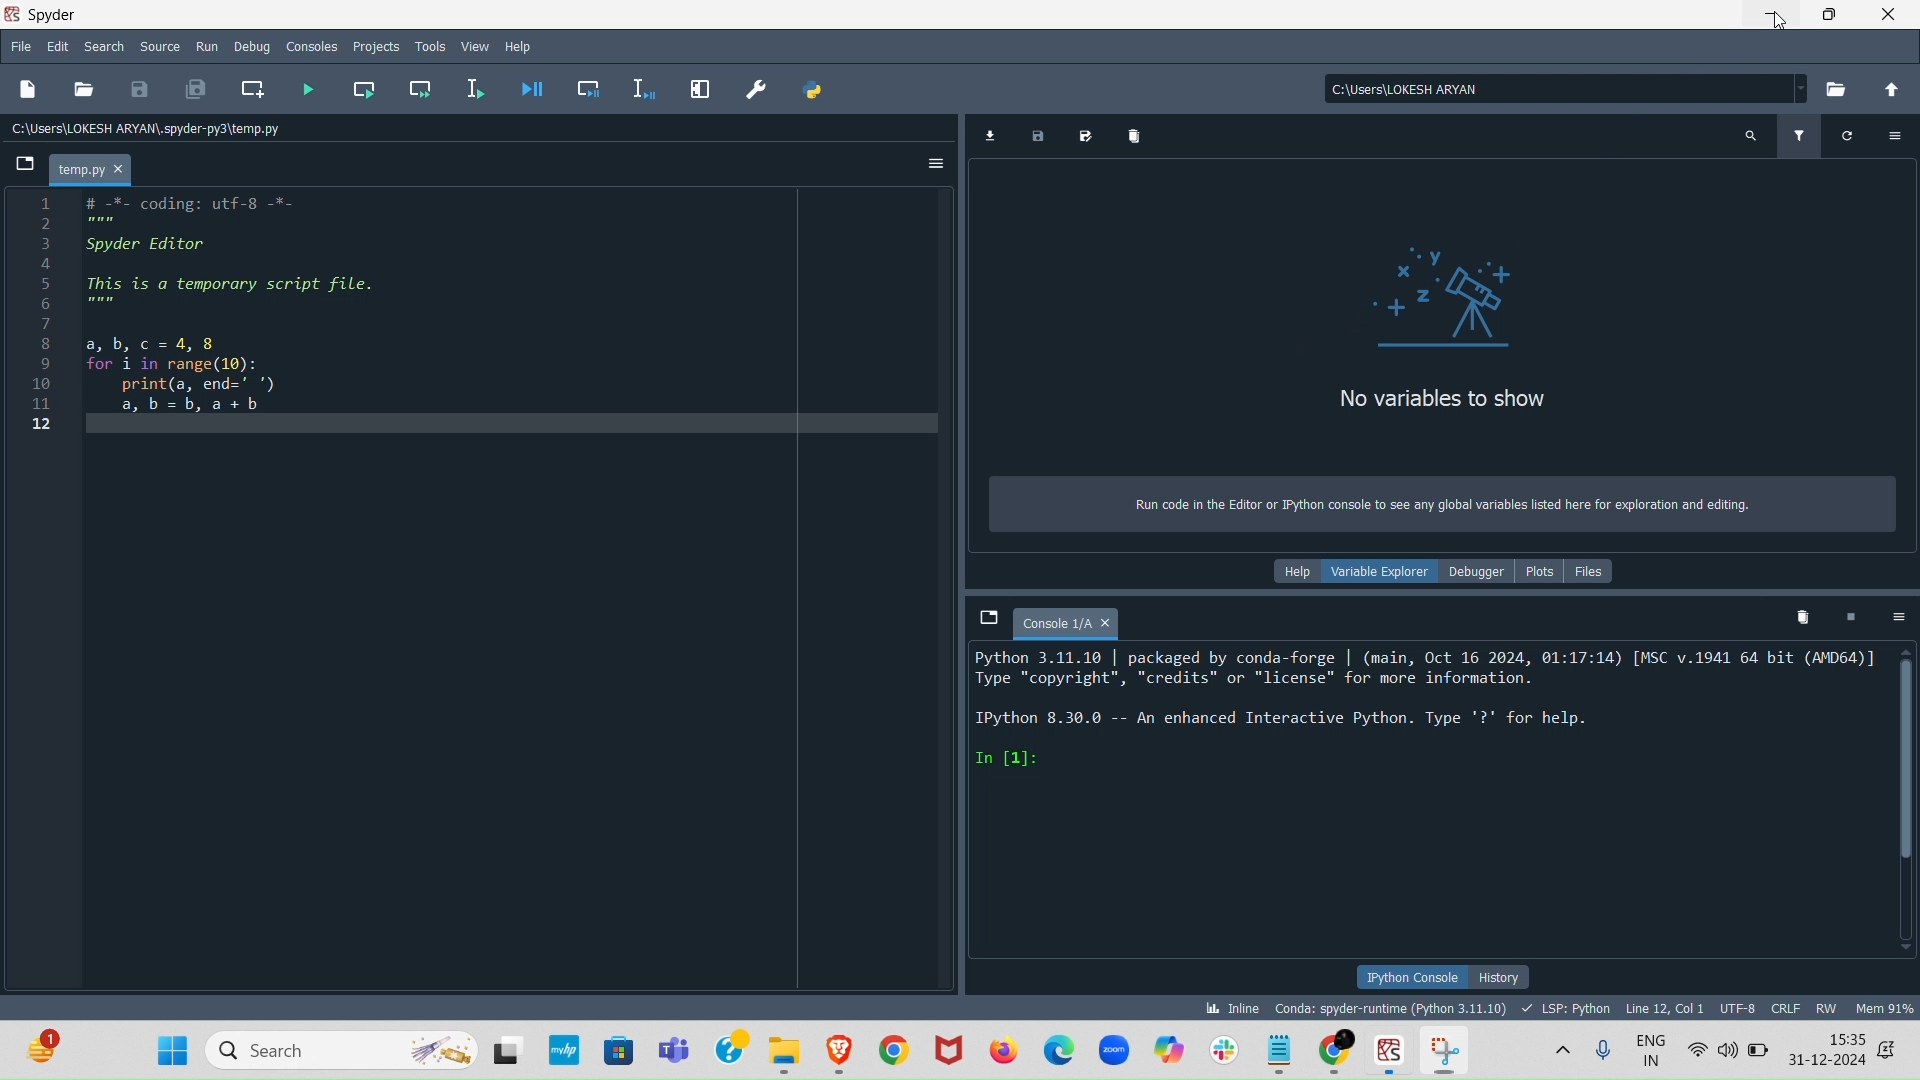 The width and height of the screenshot is (1920, 1080). Describe the element at coordinates (1788, 1009) in the screenshot. I see `File EOL status` at that location.